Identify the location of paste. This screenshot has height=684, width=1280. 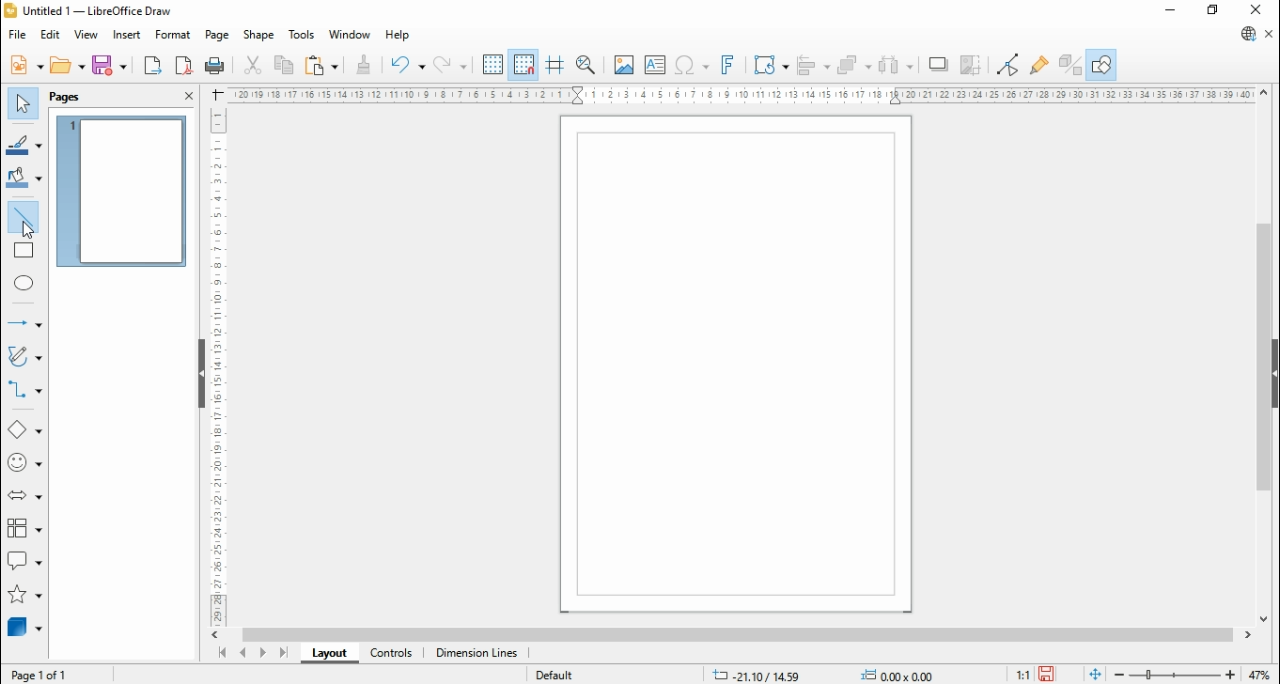
(322, 64).